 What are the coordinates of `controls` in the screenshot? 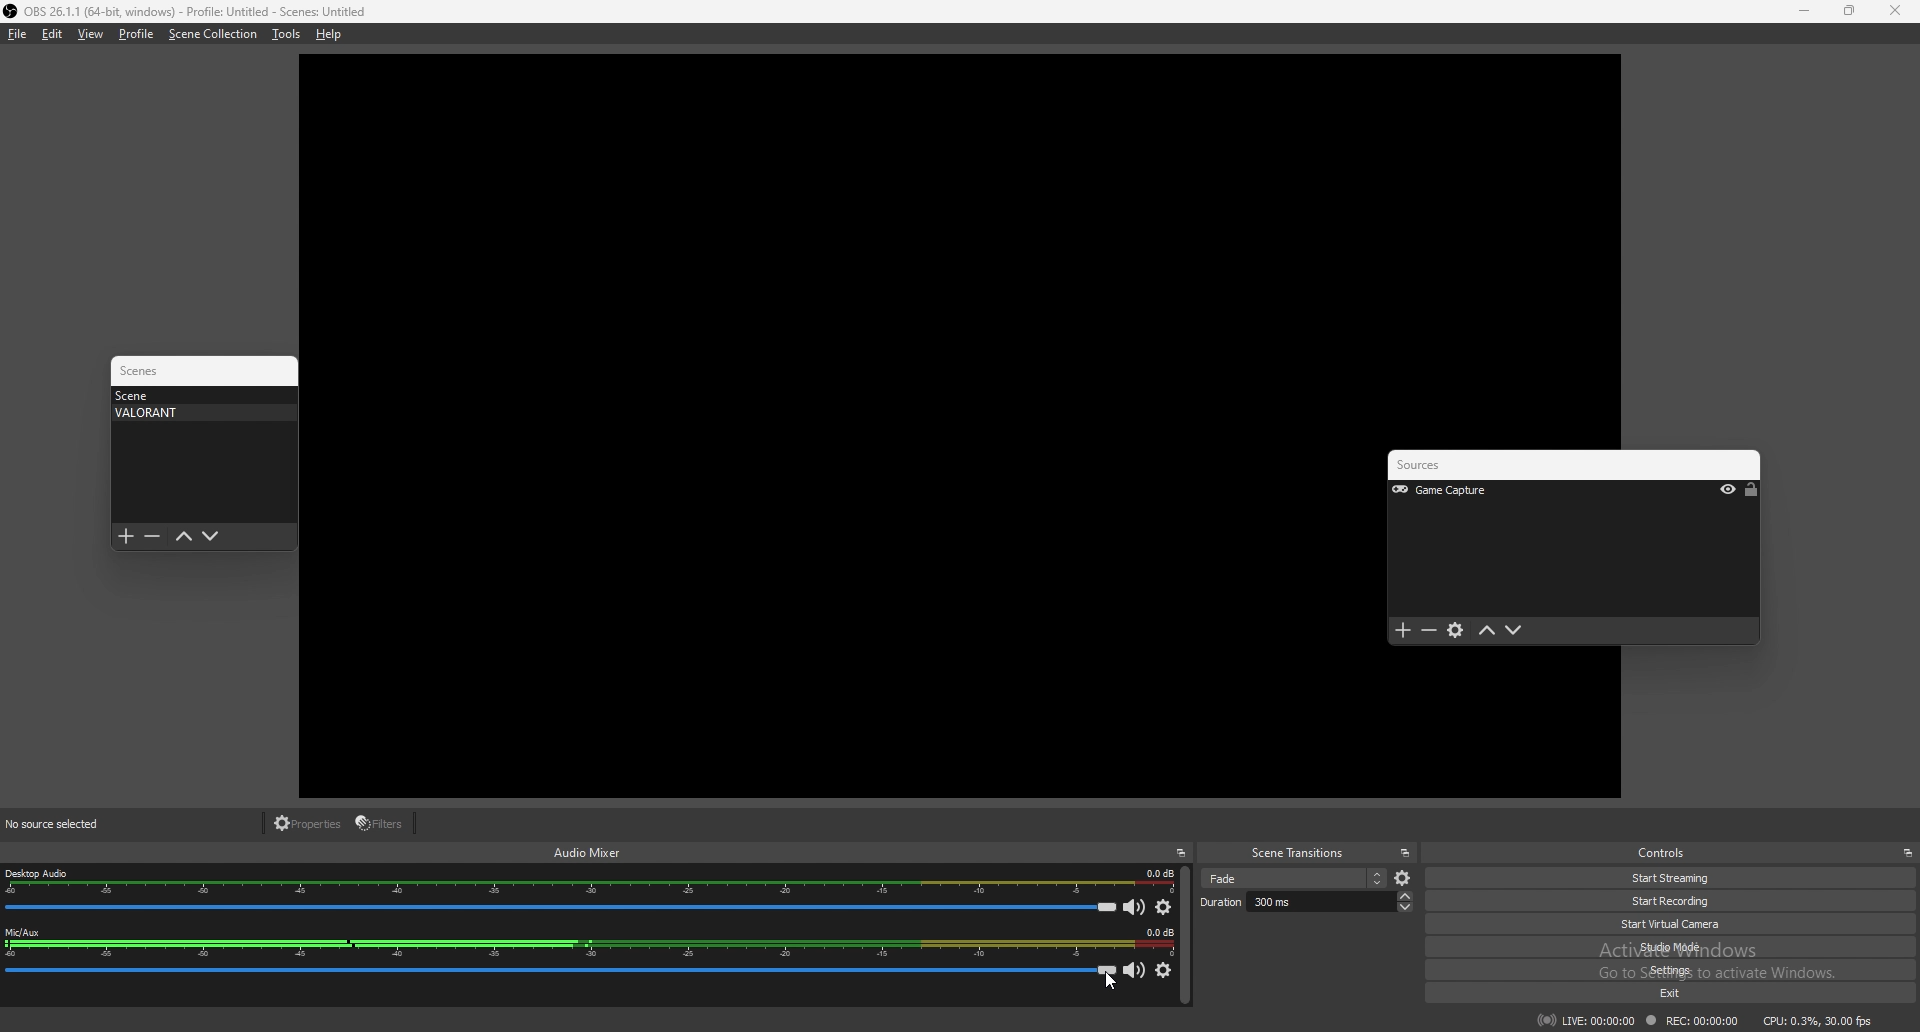 It's located at (1669, 852).